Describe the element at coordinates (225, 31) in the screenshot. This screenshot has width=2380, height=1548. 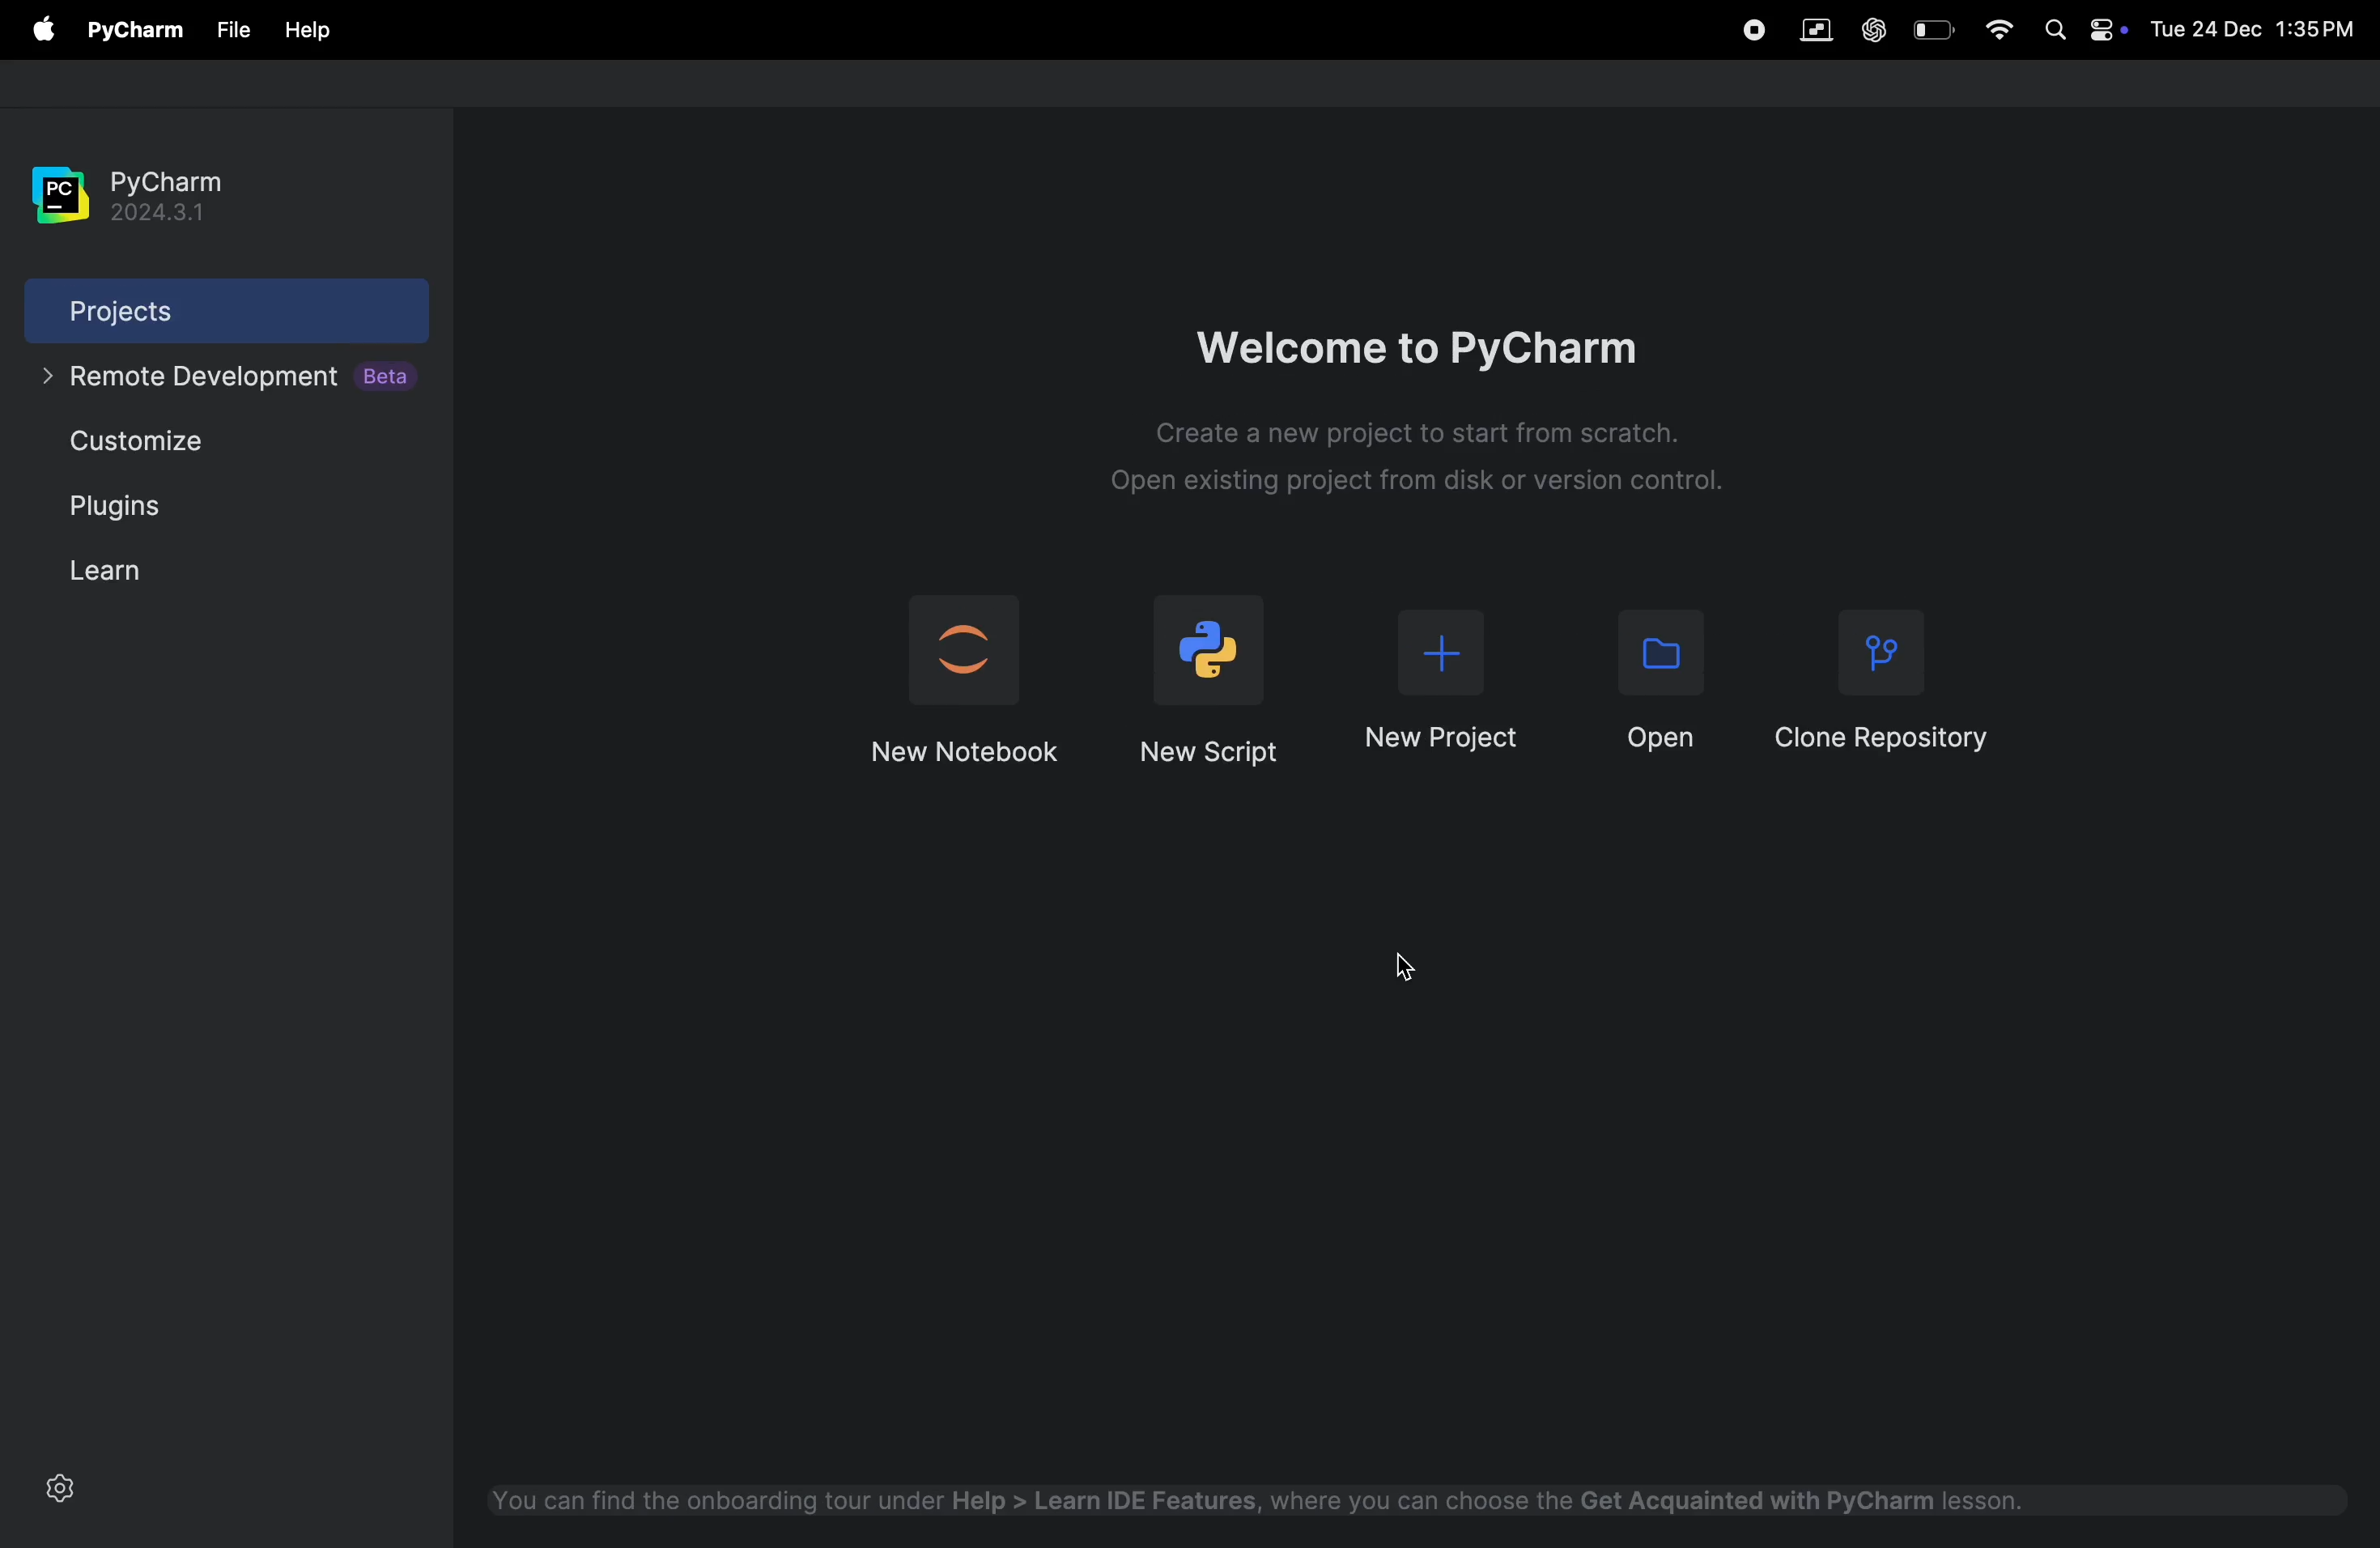
I see `file` at that location.